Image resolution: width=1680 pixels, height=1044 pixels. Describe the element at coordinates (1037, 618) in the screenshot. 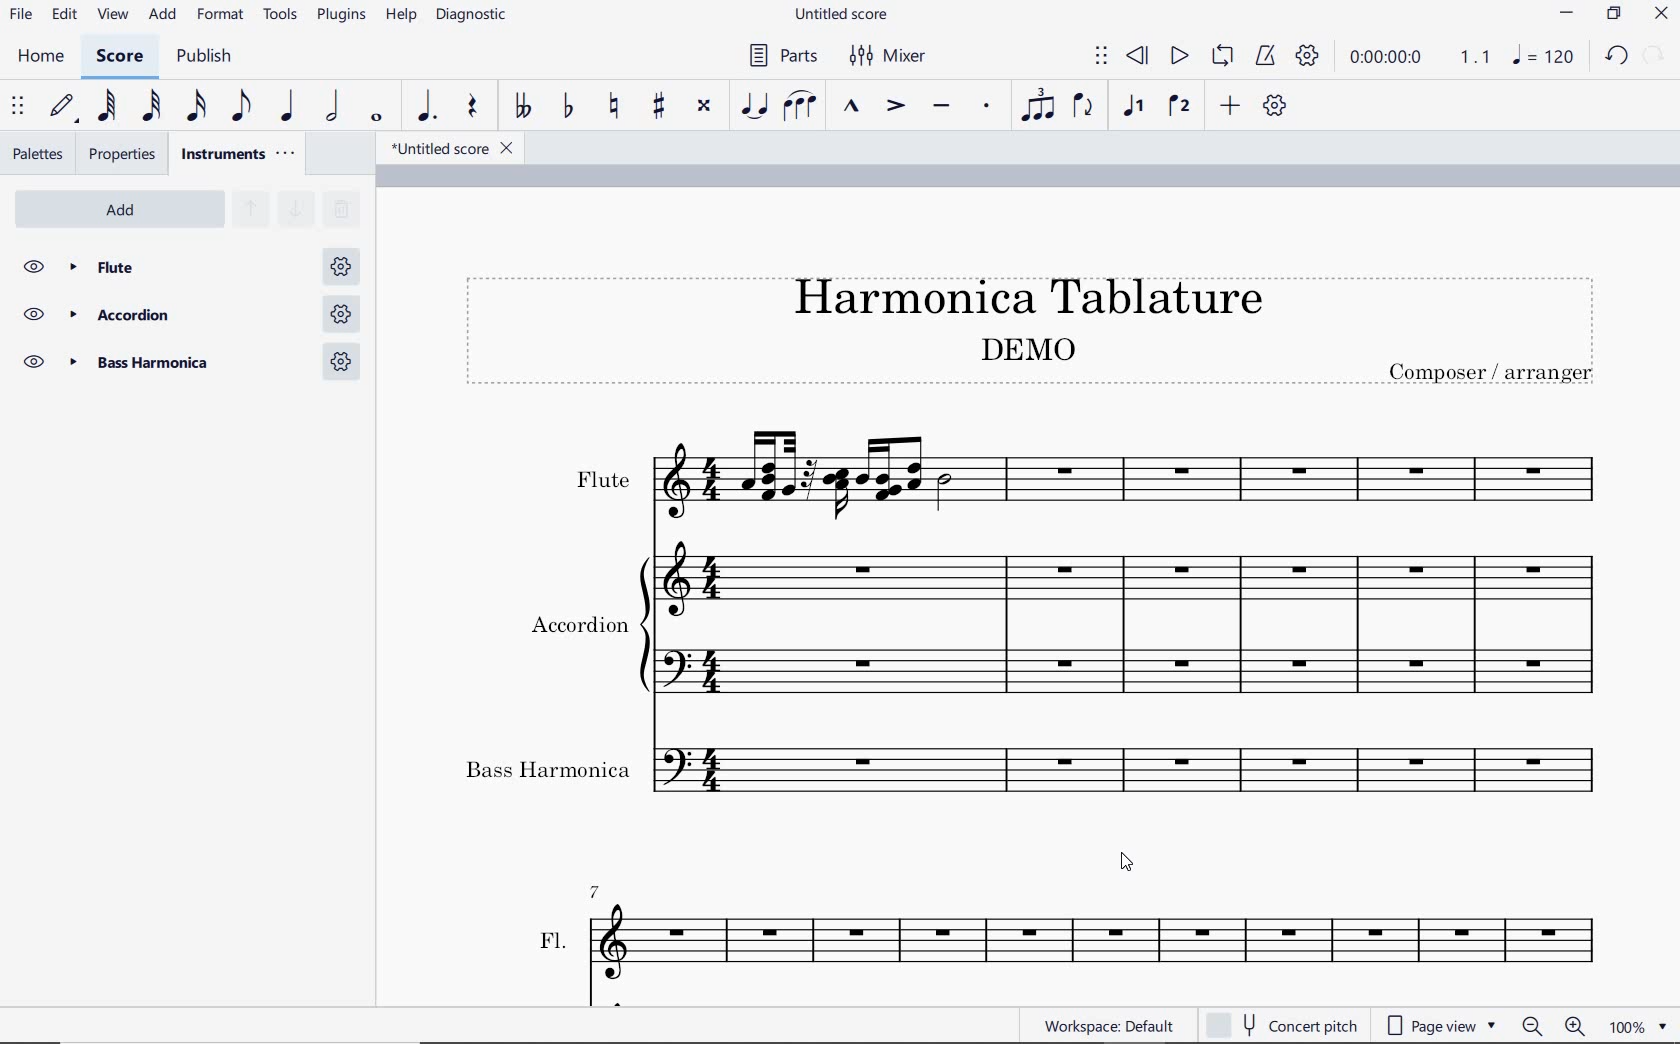

I see `Instrument: Accordion` at that location.